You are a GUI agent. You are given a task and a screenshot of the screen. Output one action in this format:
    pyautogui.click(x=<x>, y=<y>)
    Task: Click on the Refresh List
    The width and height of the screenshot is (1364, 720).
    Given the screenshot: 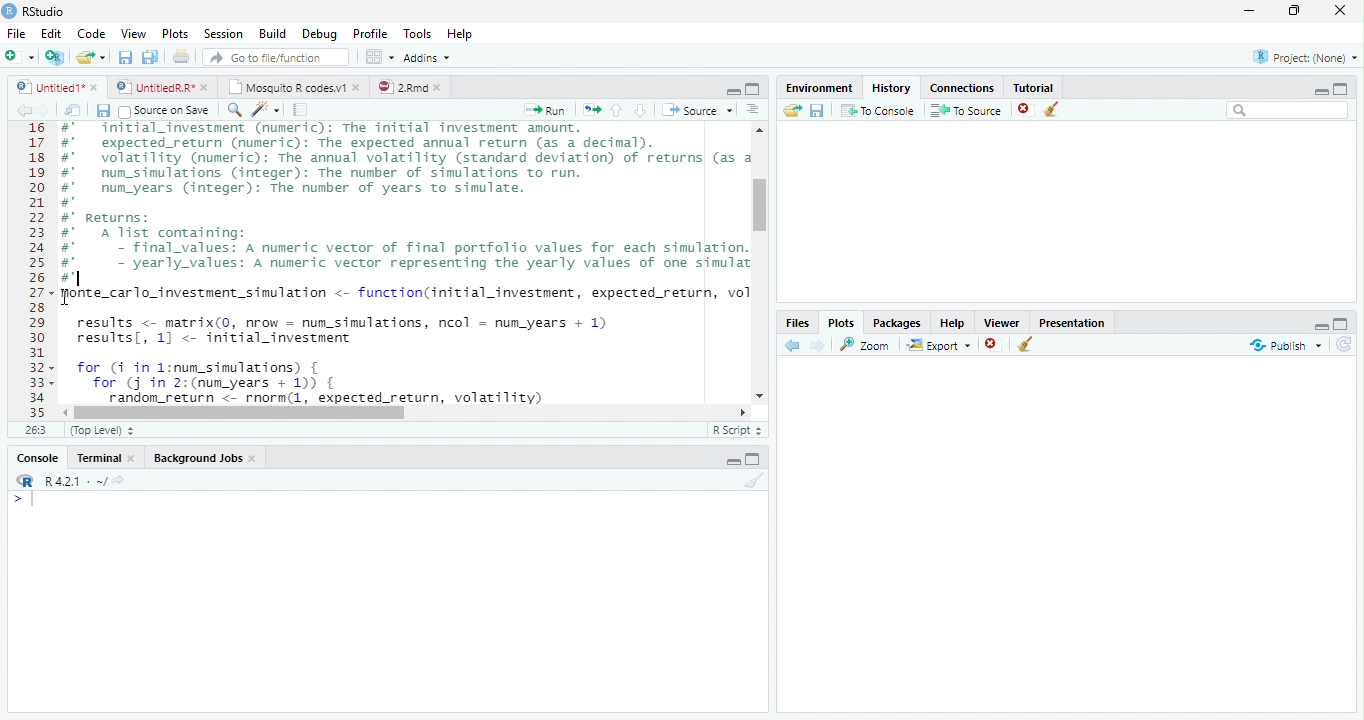 What is the action you would take?
    pyautogui.click(x=1345, y=345)
    